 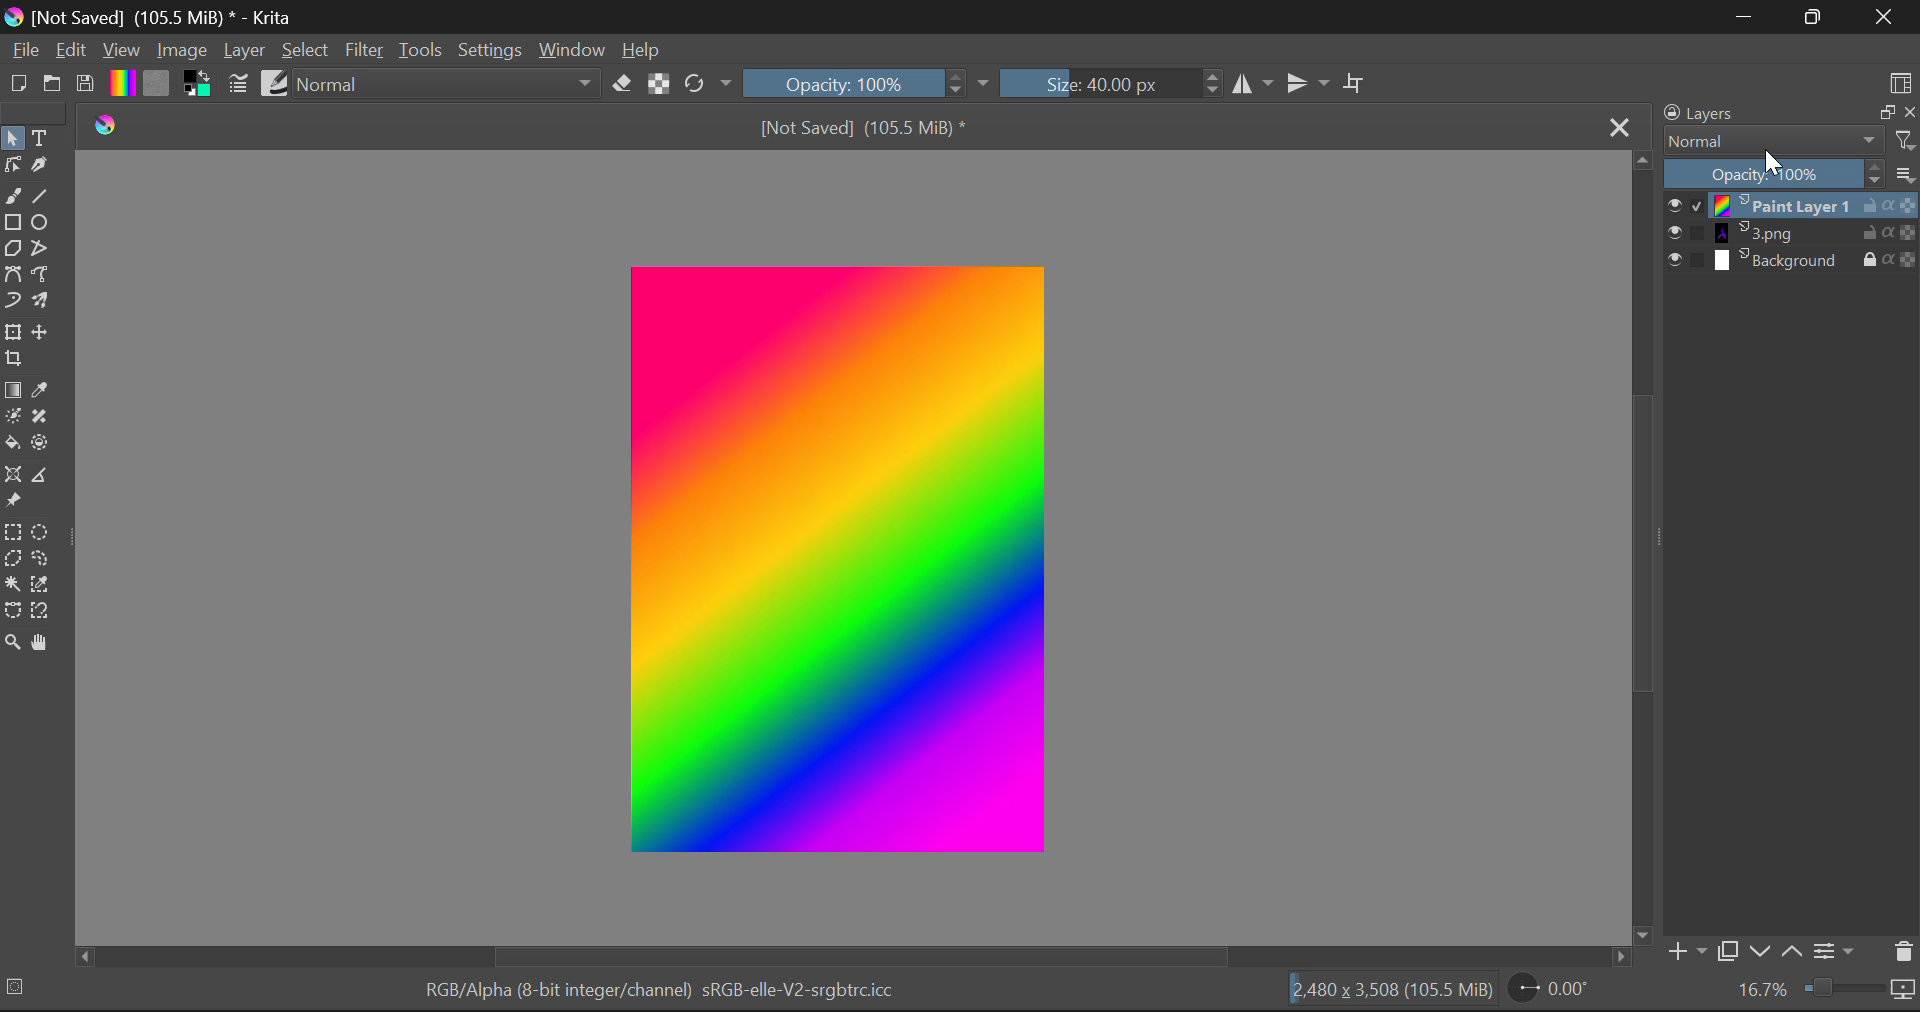 I want to click on Add Layer, so click(x=1687, y=950).